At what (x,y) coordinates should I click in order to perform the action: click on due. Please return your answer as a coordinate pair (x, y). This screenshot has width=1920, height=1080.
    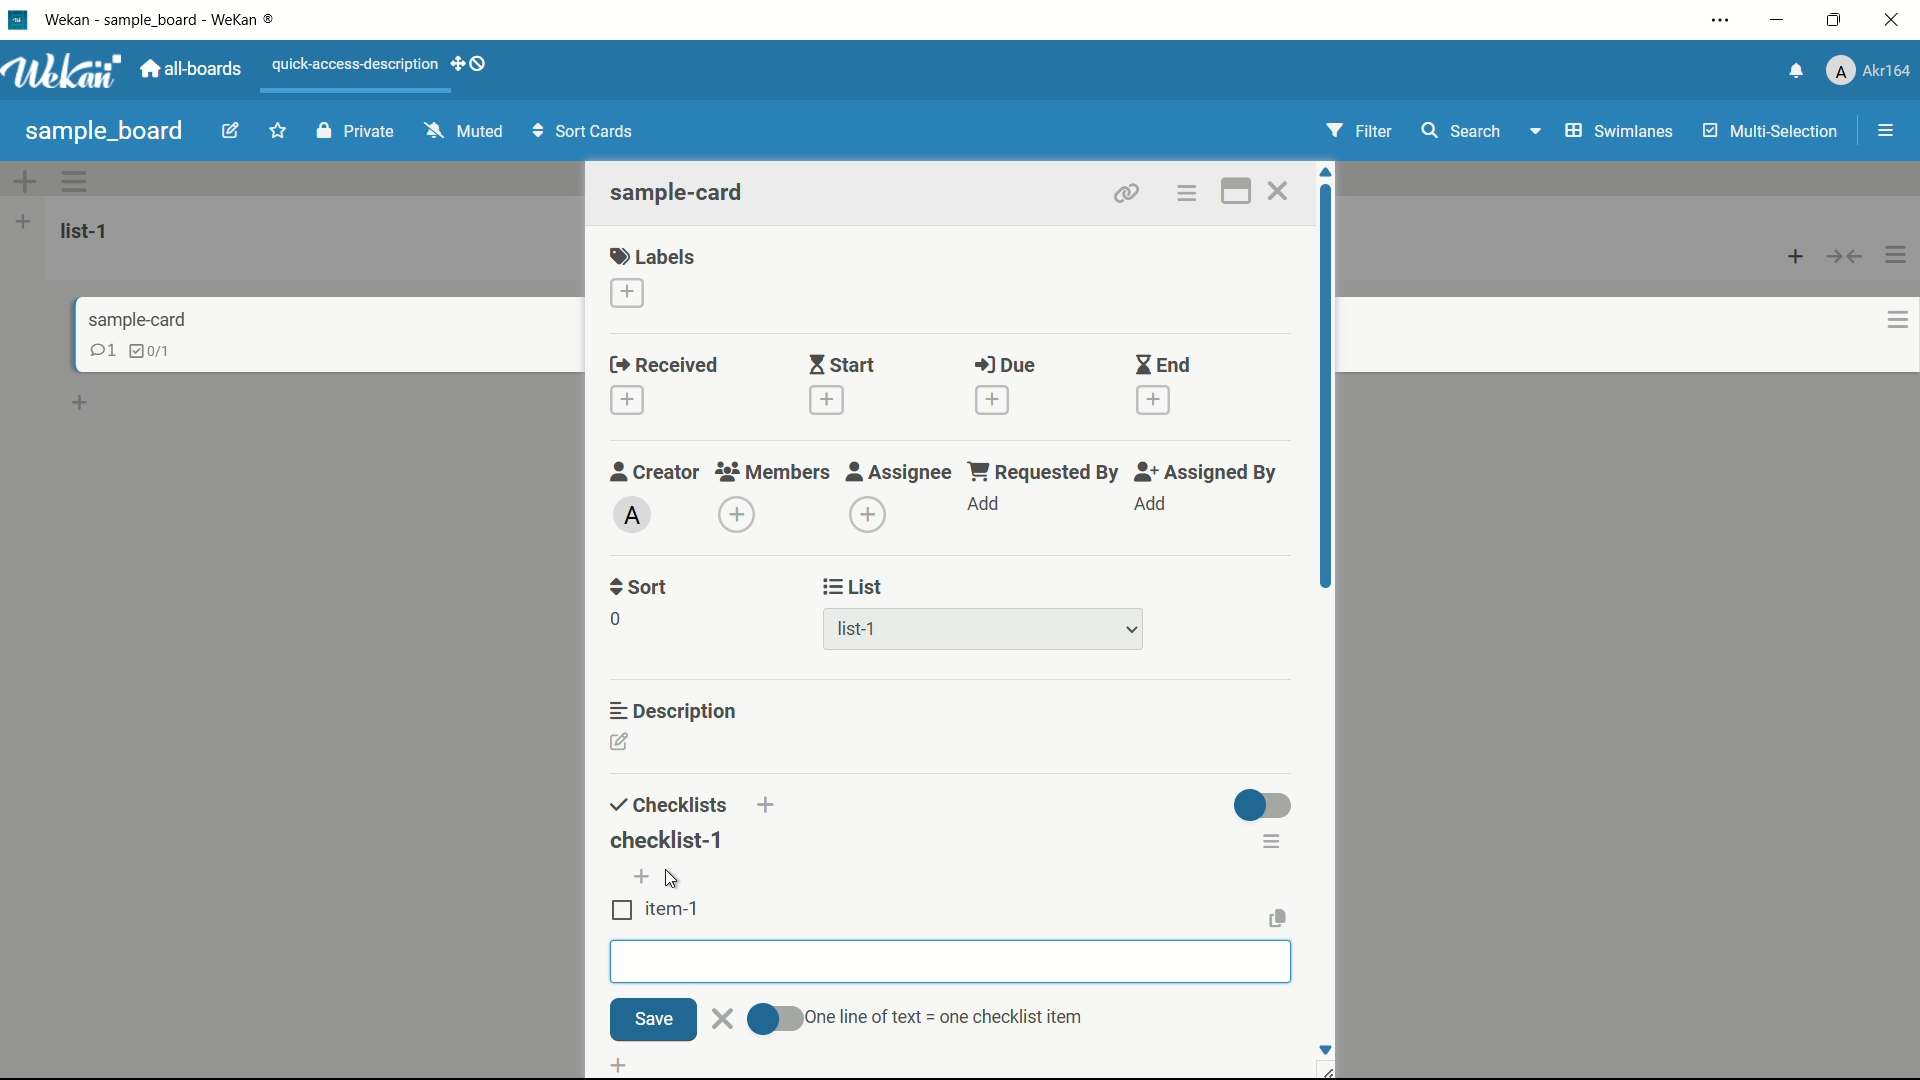
    Looking at the image, I should click on (1005, 367).